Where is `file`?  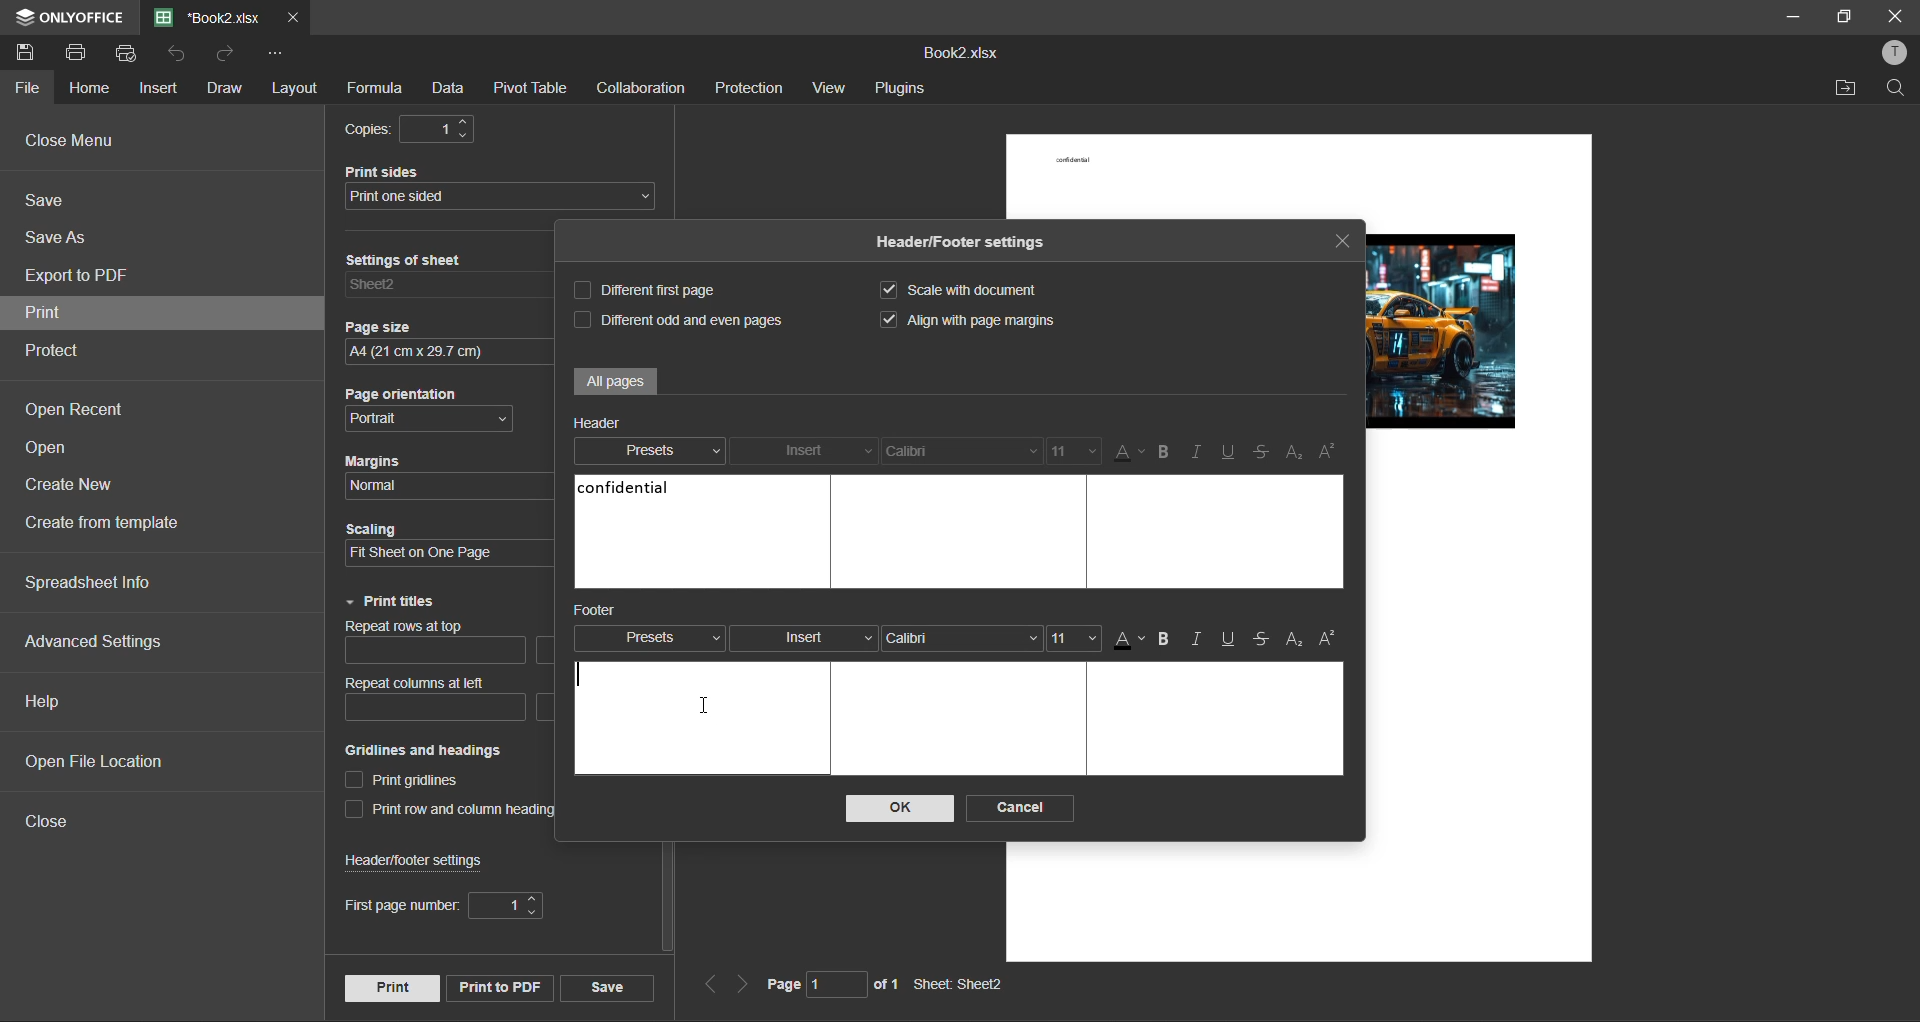 file is located at coordinates (25, 89).